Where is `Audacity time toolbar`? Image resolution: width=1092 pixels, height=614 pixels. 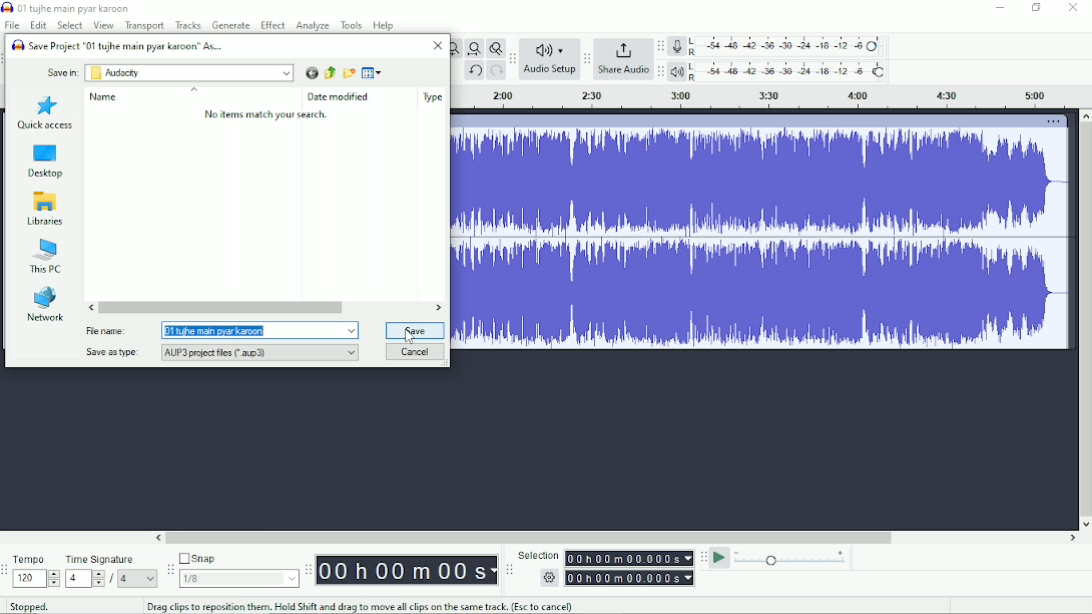
Audacity time toolbar is located at coordinates (308, 569).